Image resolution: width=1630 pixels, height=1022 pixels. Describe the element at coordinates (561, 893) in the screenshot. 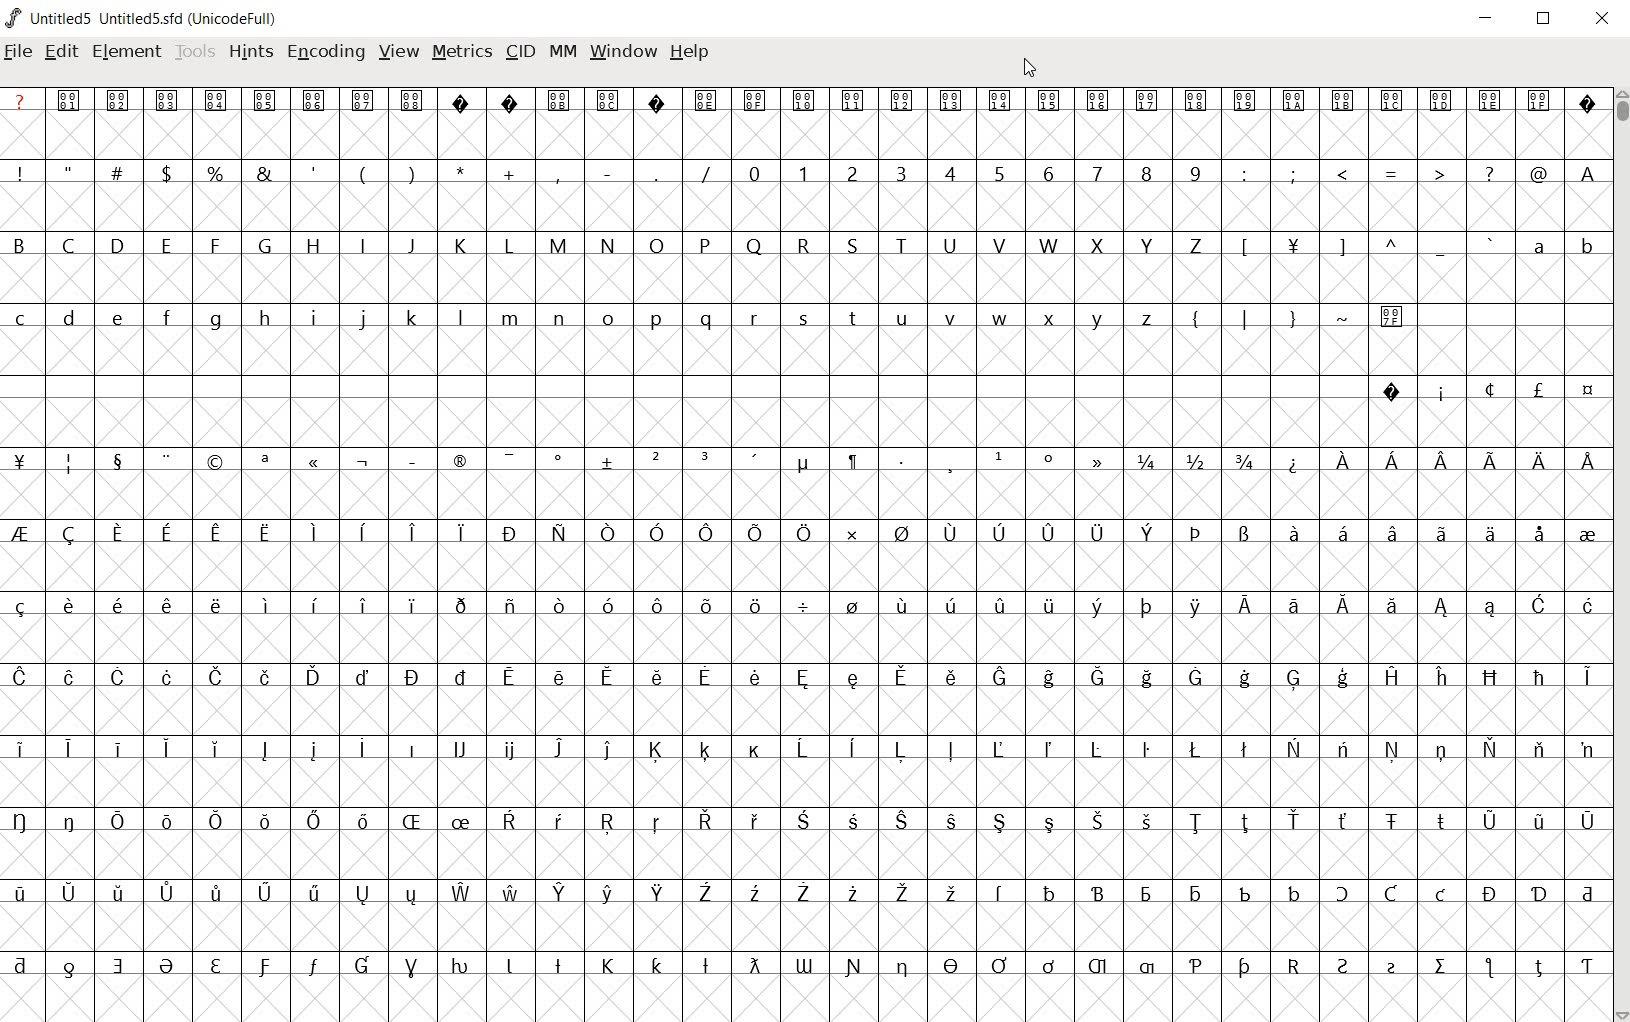

I see `Symbol` at that location.